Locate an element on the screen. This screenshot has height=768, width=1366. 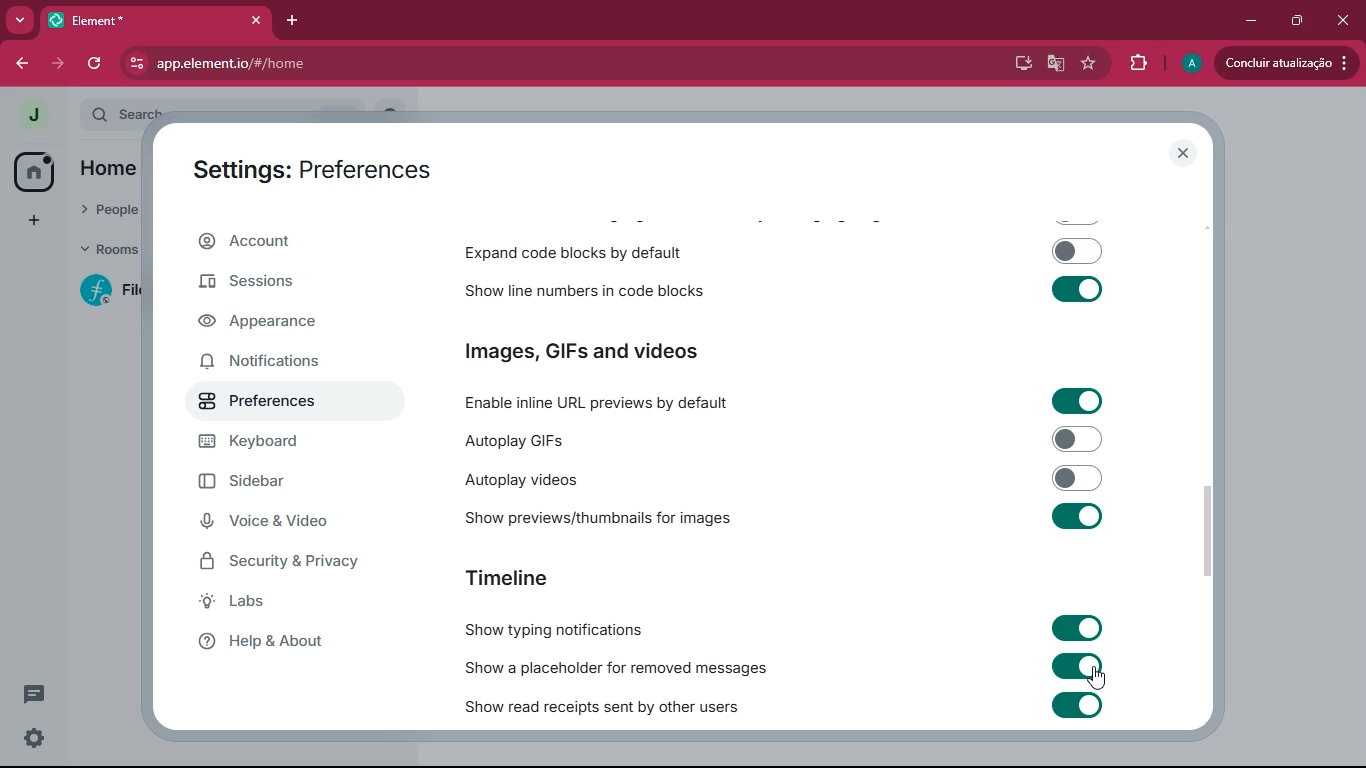
account is located at coordinates (292, 240).